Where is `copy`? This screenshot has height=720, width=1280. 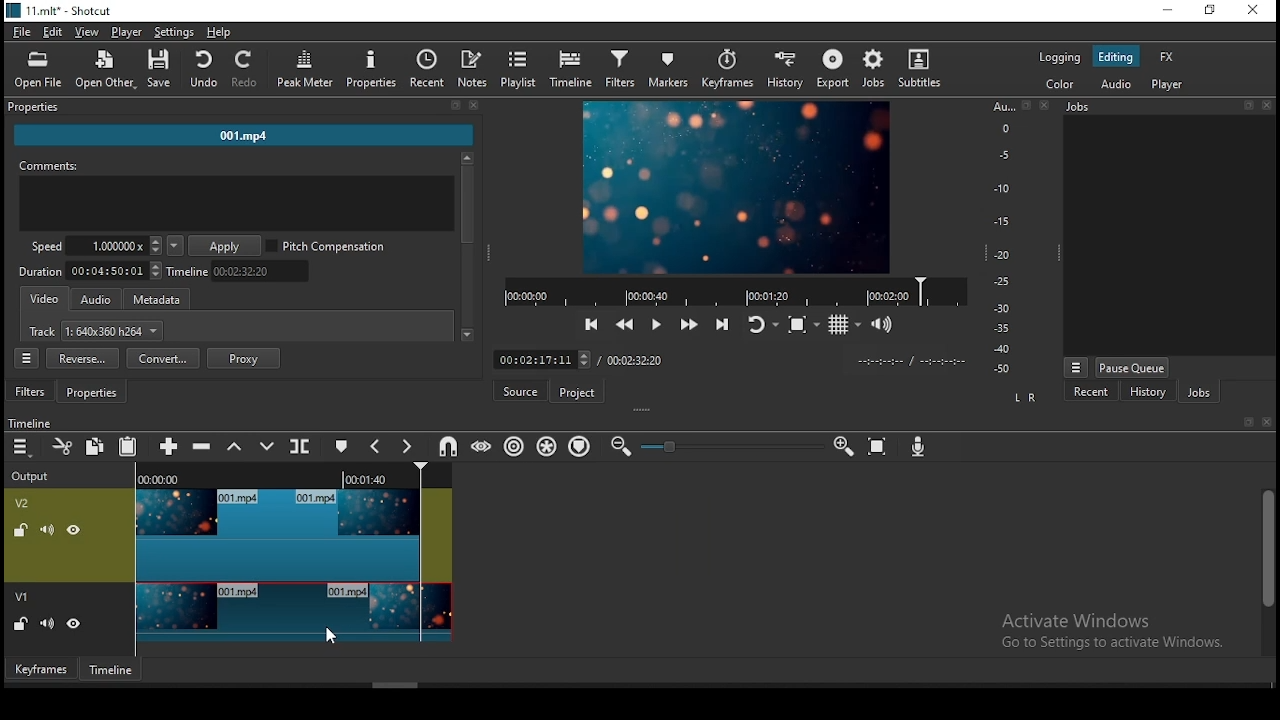
copy is located at coordinates (95, 447).